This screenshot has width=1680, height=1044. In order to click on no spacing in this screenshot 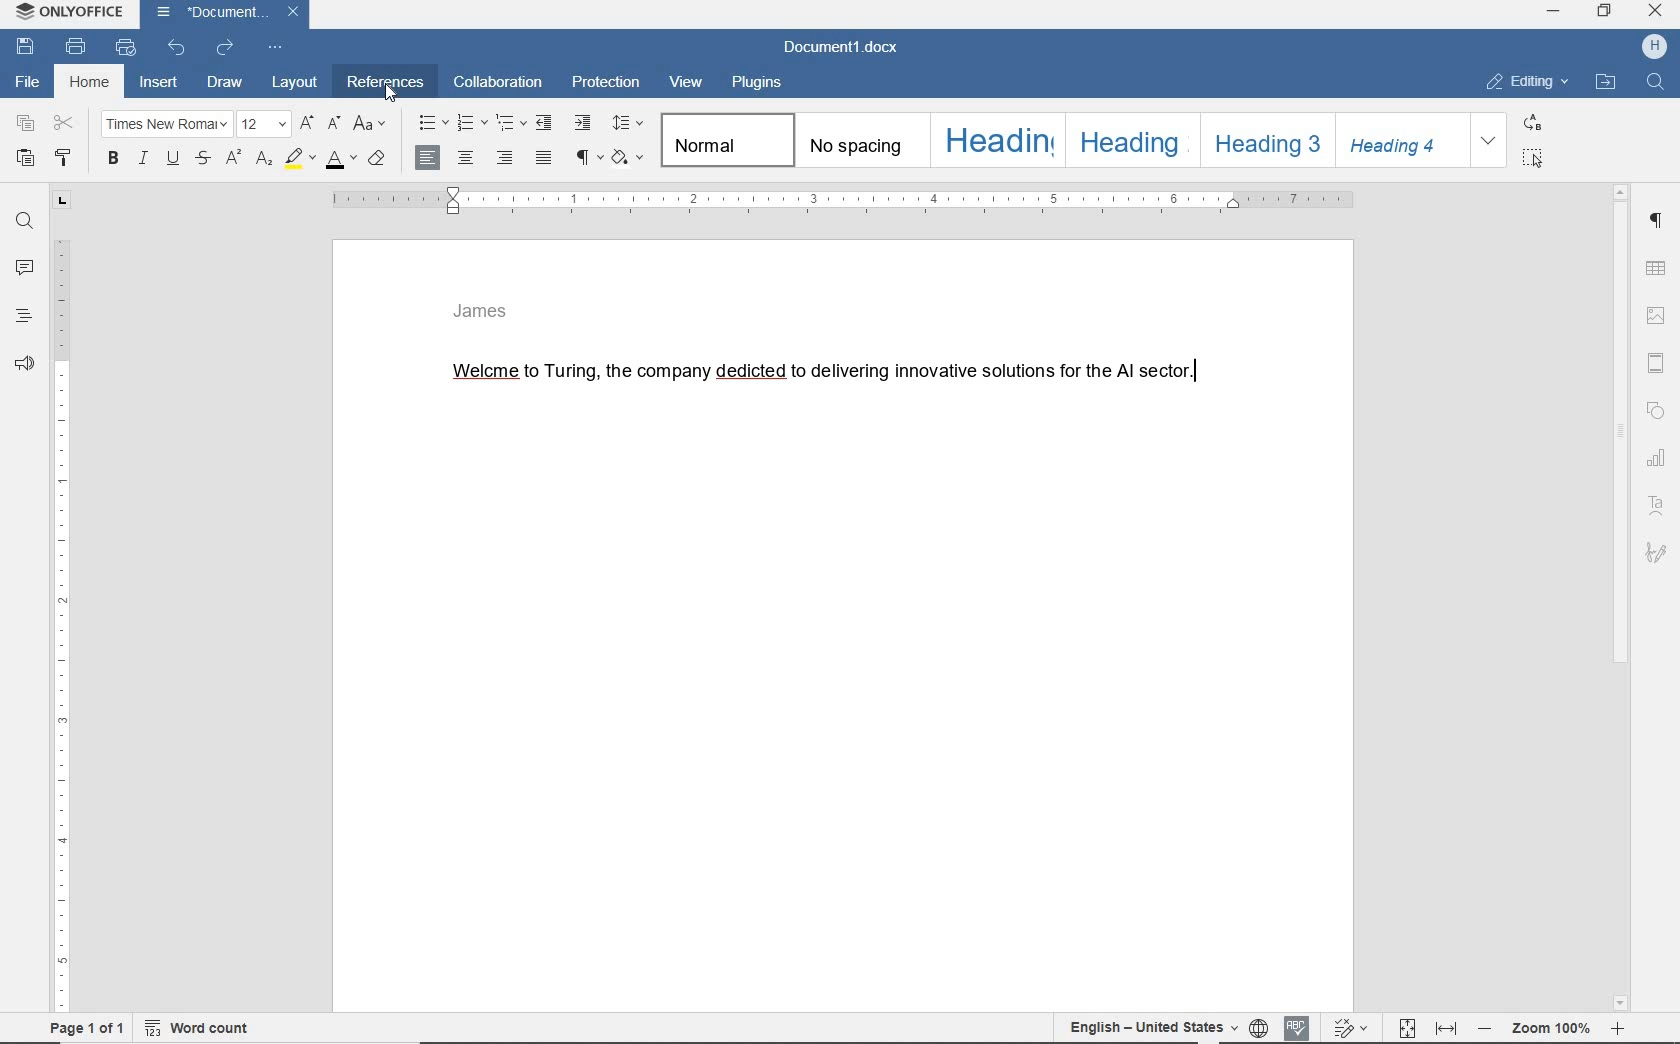, I will do `click(864, 145)`.